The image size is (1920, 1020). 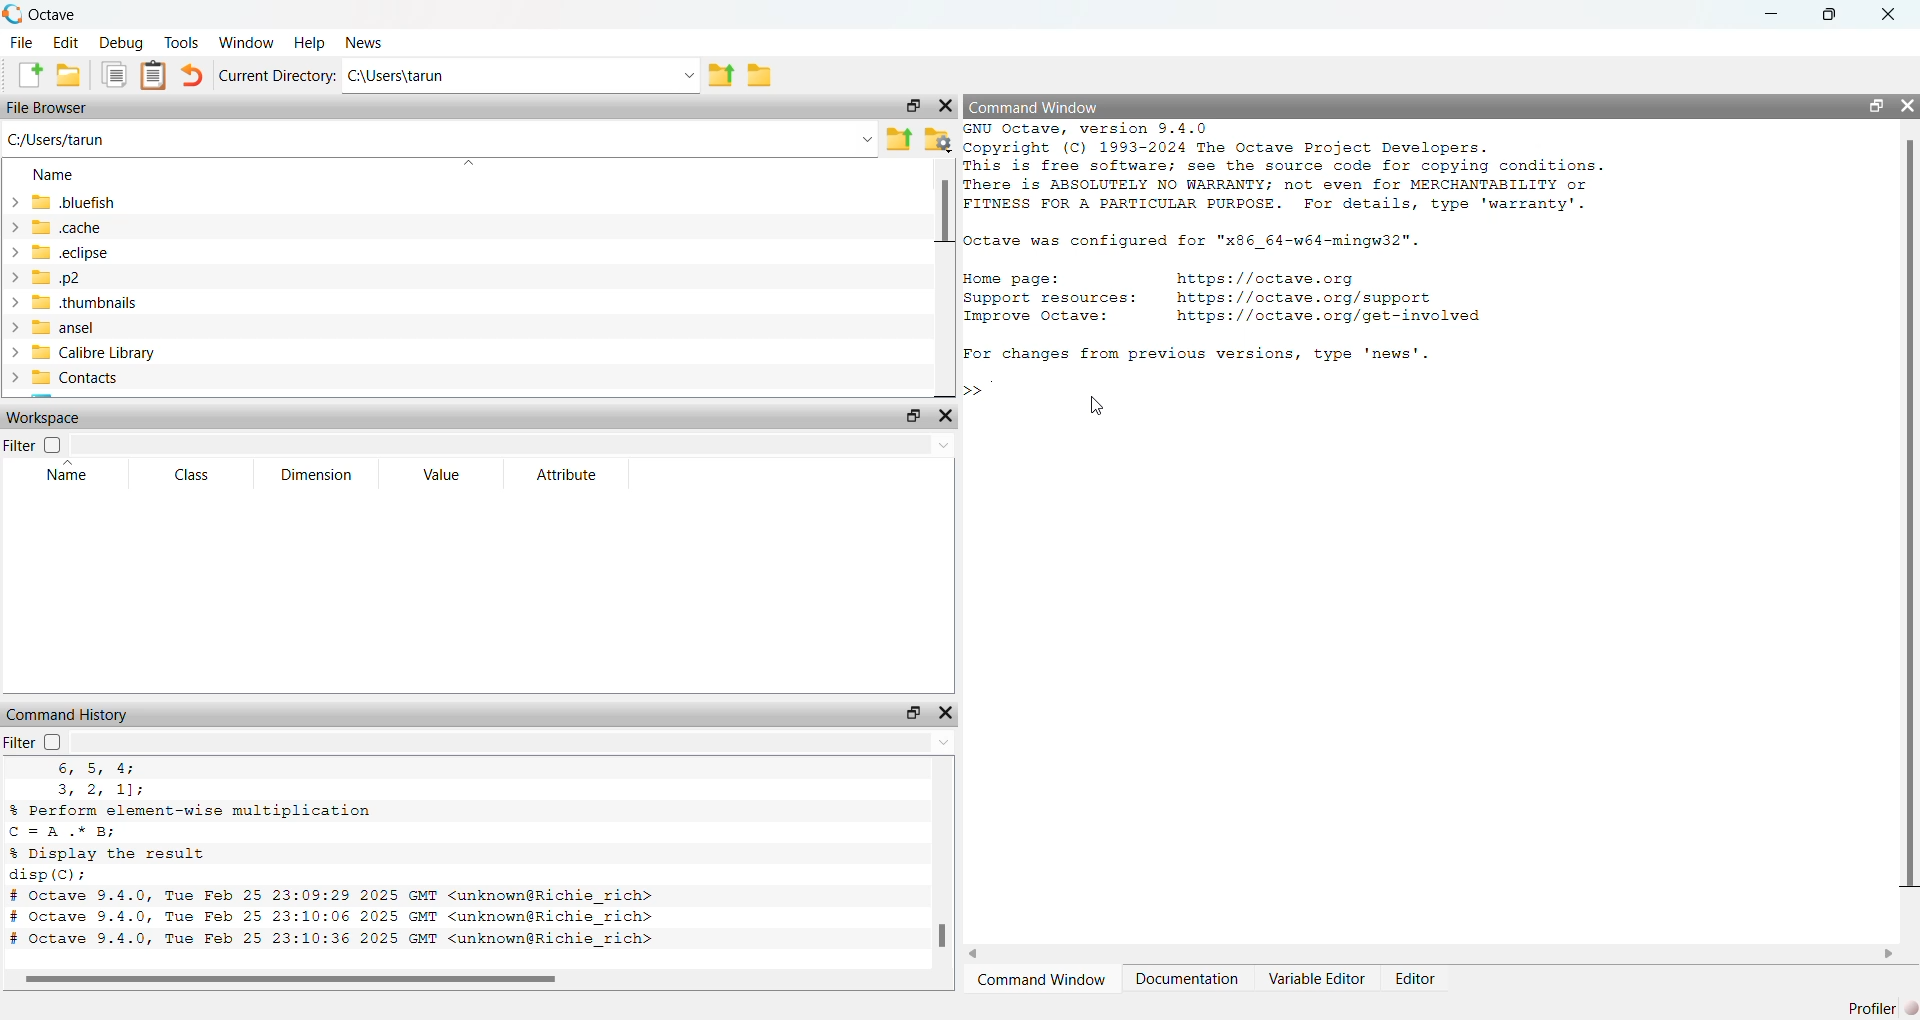 What do you see at coordinates (364, 42) in the screenshot?
I see `News` at bounding box center [364, 42].